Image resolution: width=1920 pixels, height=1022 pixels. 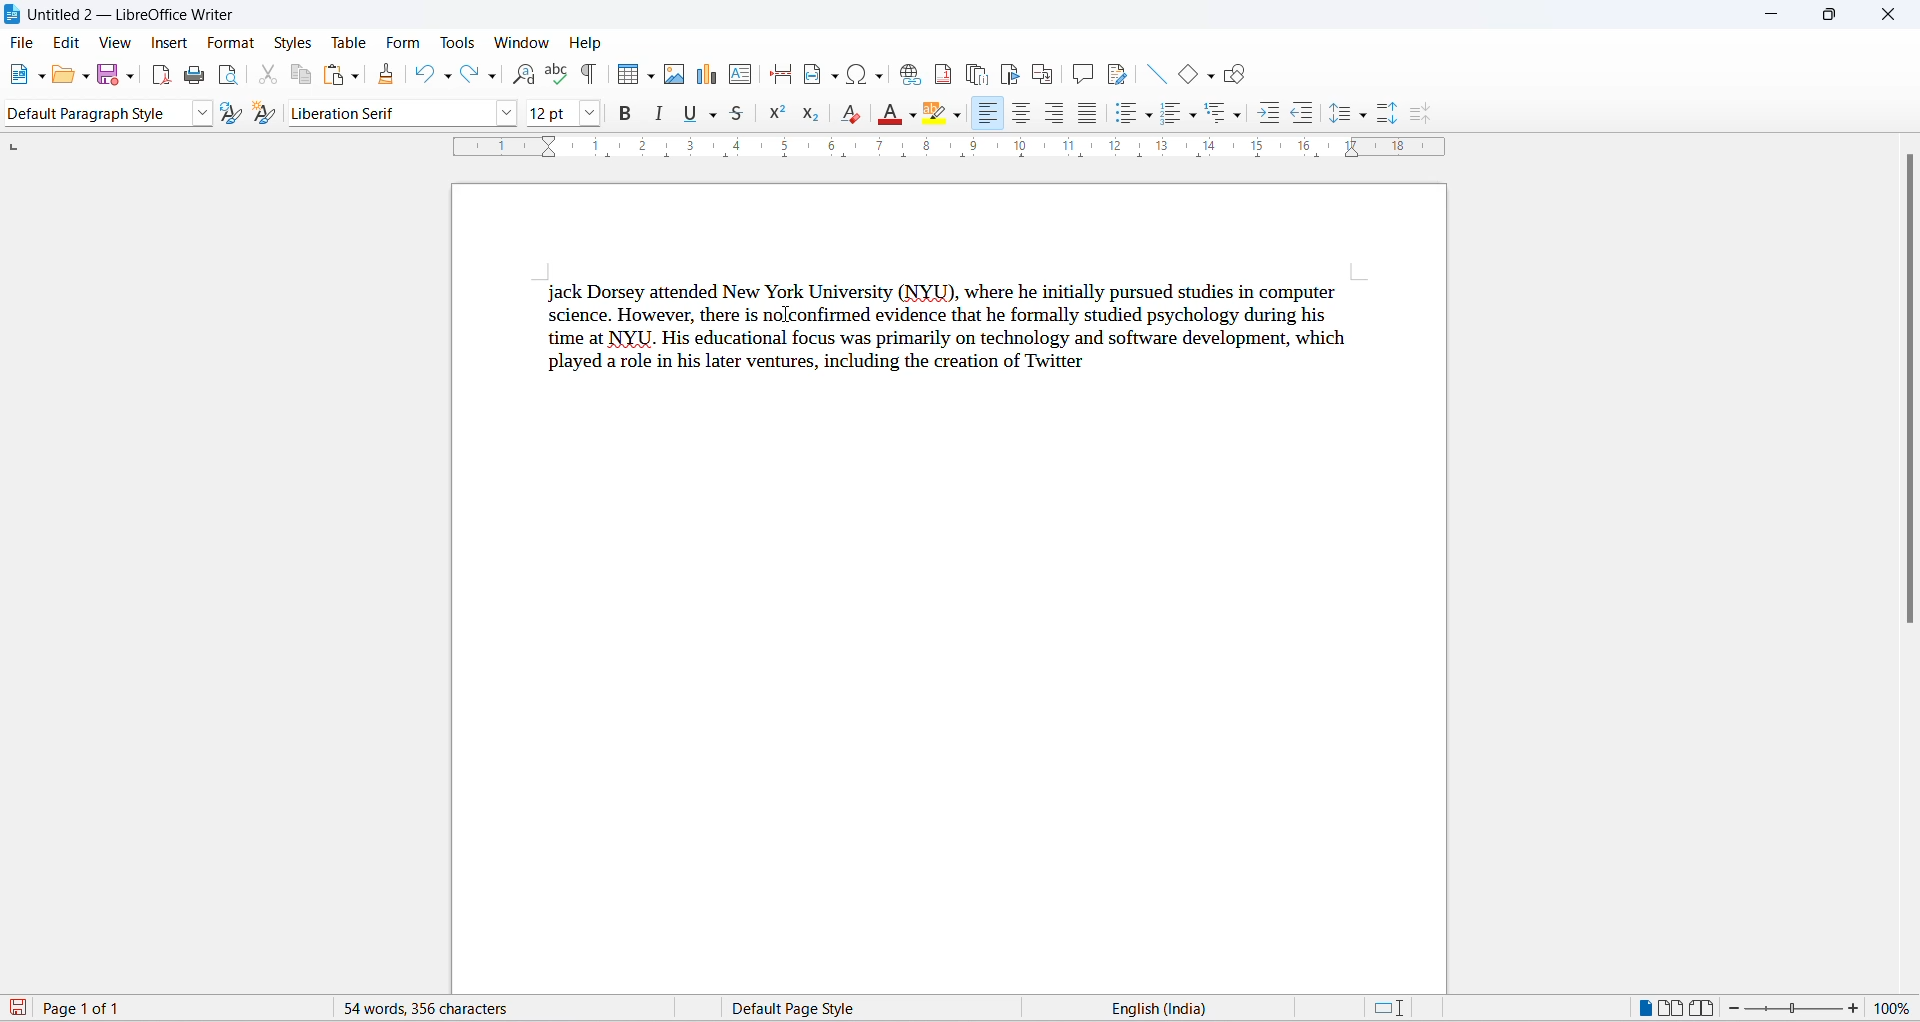 I want to click on basic shapes options, so click(x=1211, y=77).